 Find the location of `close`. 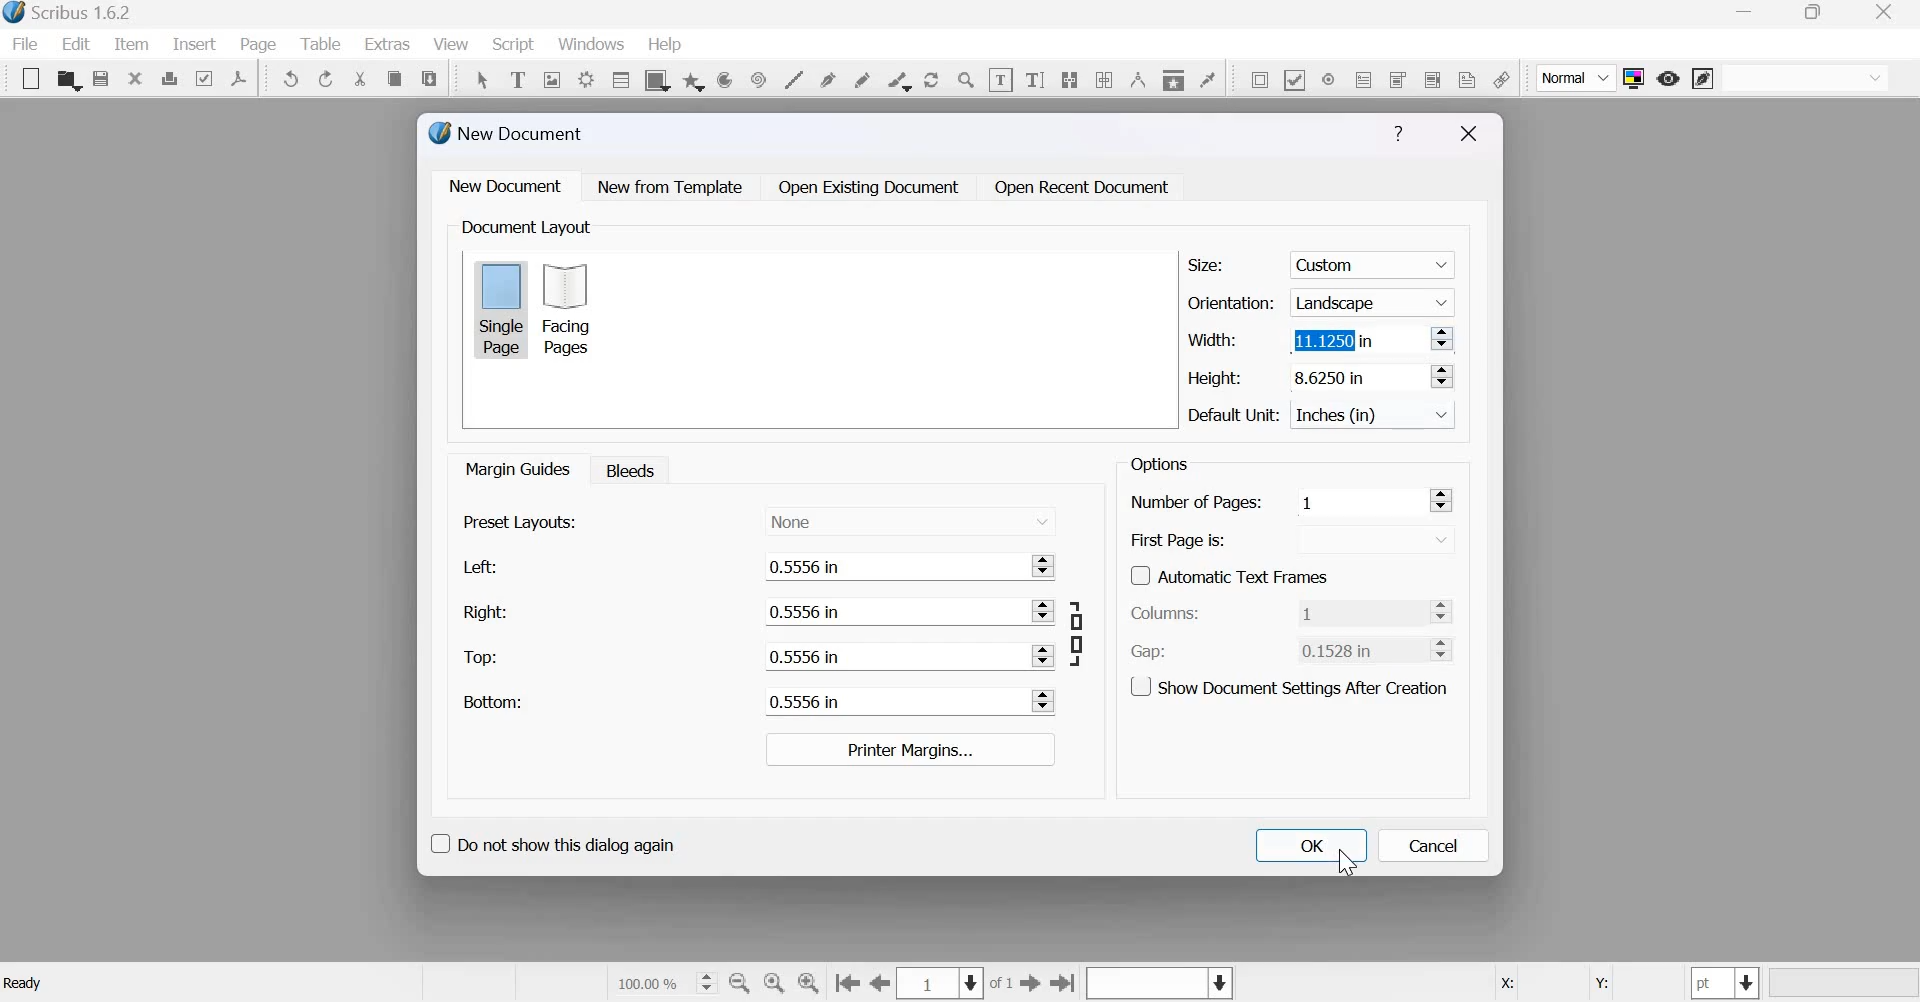

close is located at coordinates (1889, 12).